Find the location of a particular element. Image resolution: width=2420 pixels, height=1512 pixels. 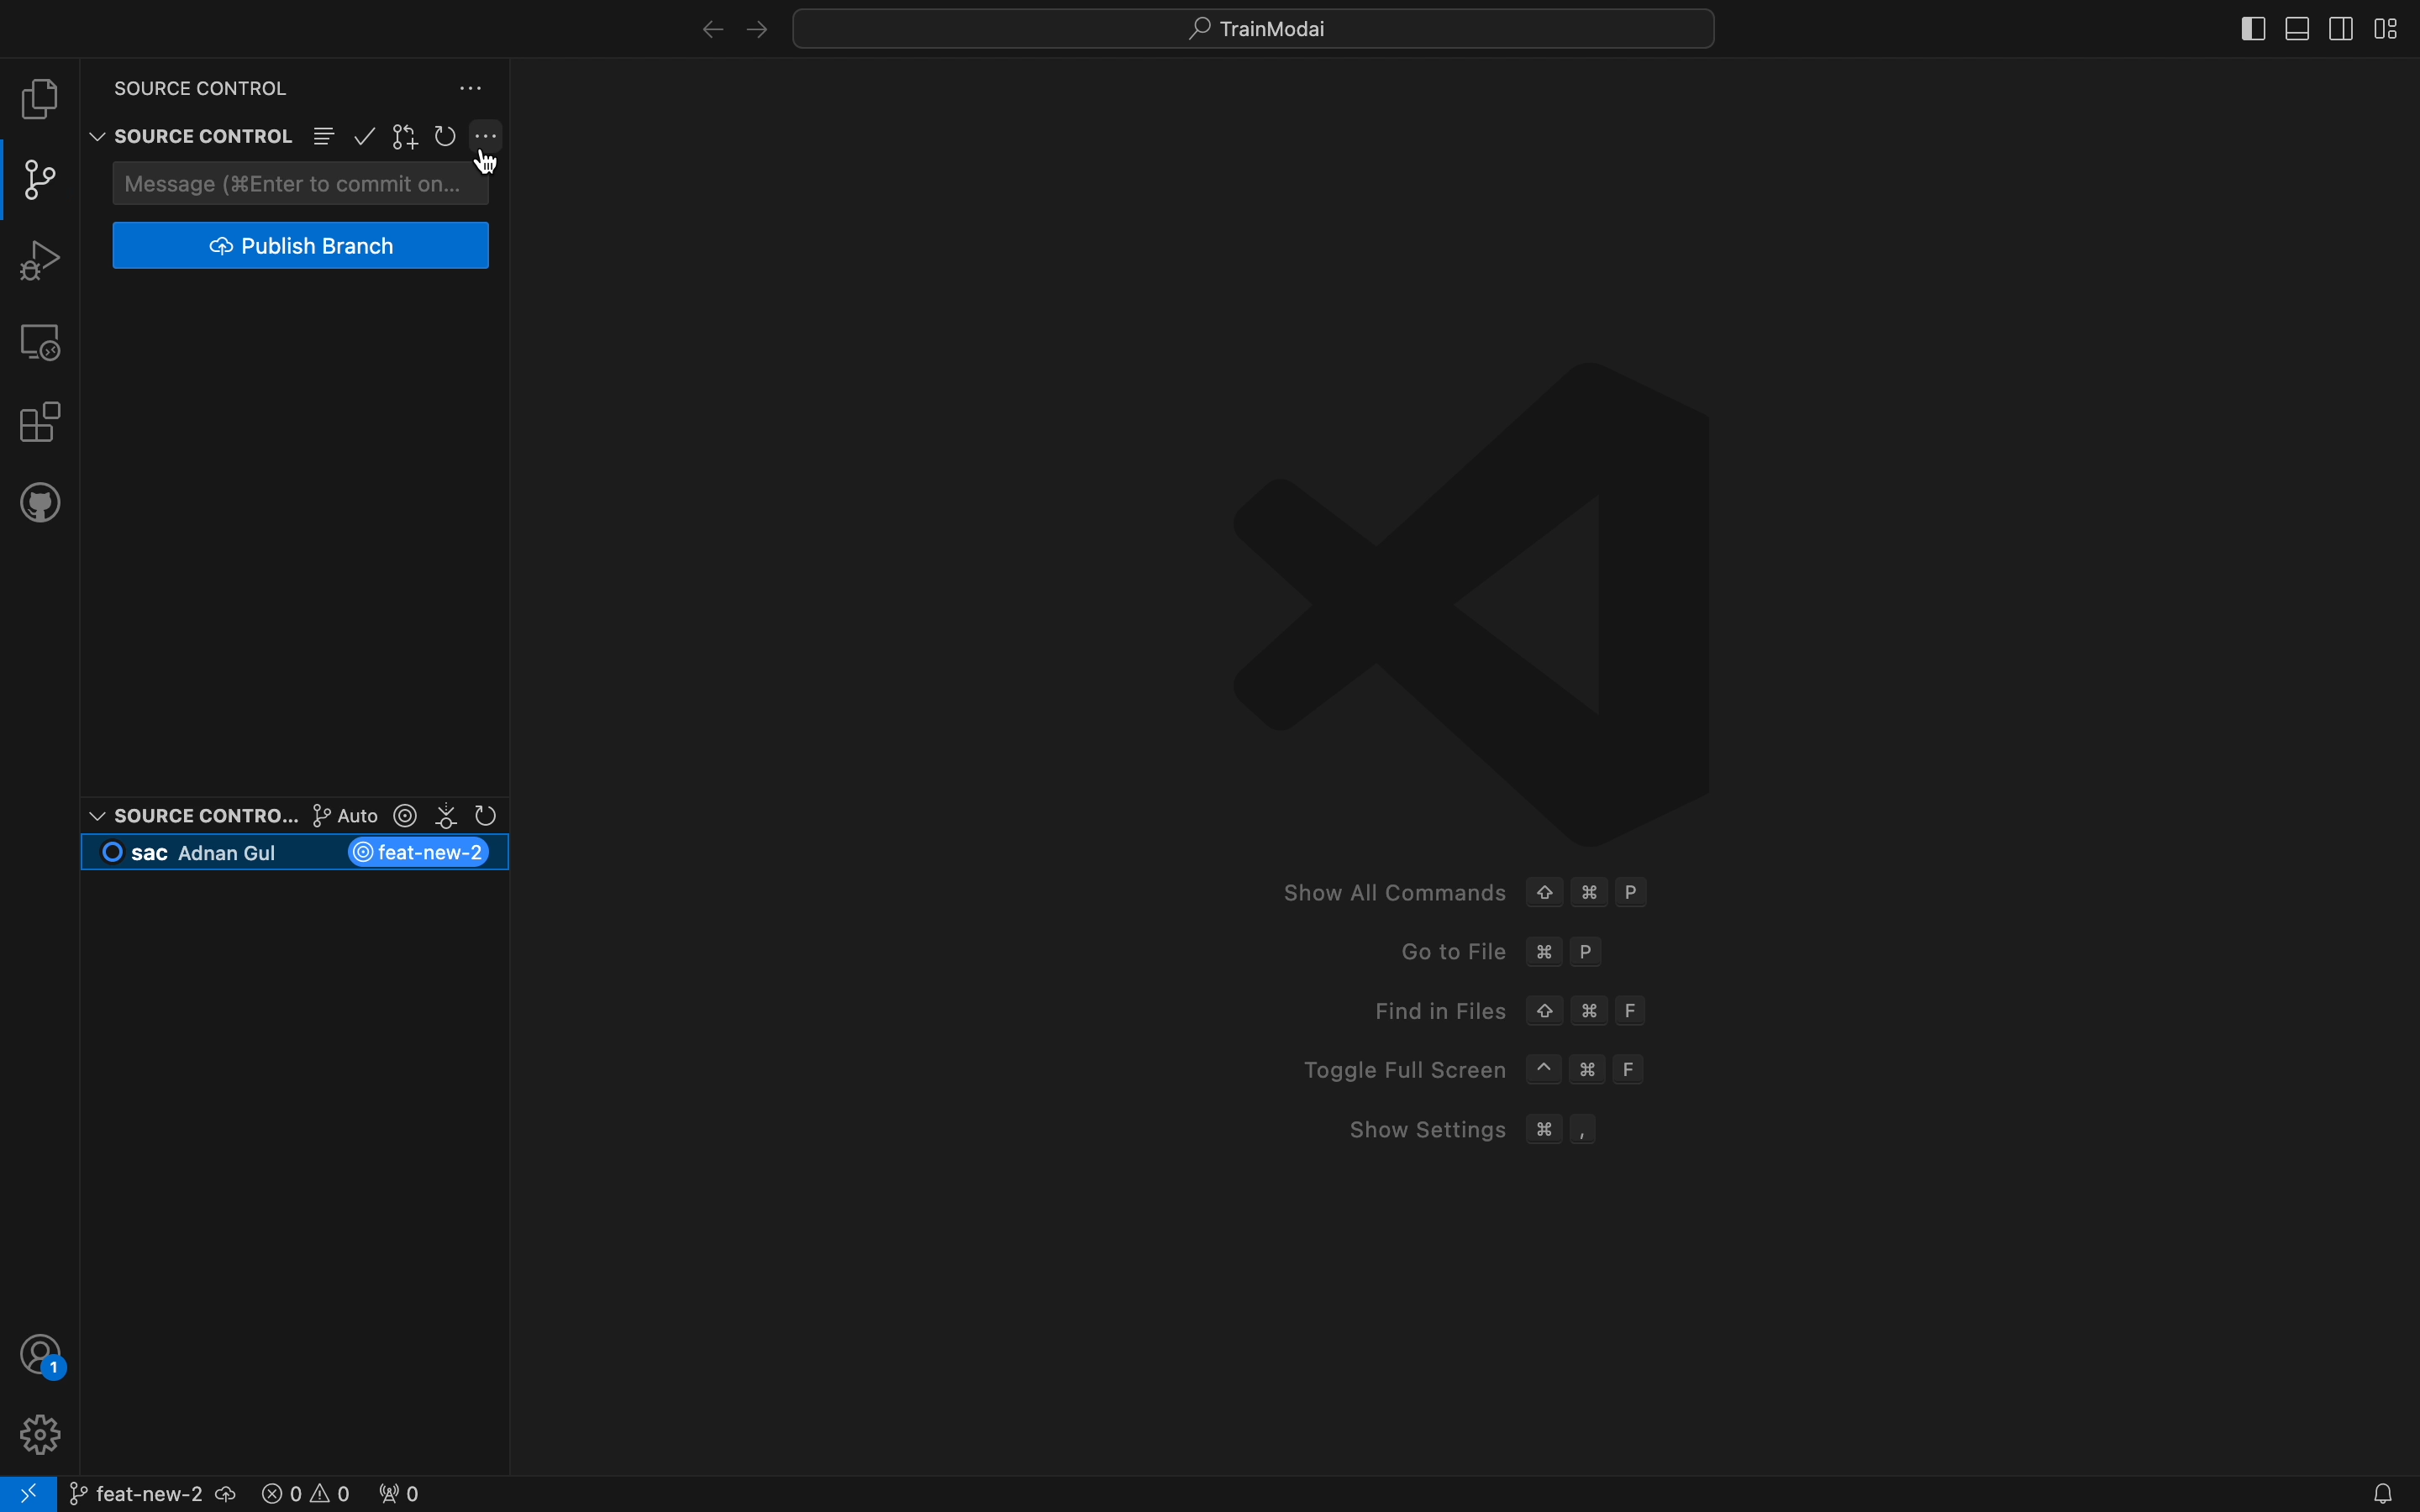

Show Settings is located at coordinates (1412, 1128).